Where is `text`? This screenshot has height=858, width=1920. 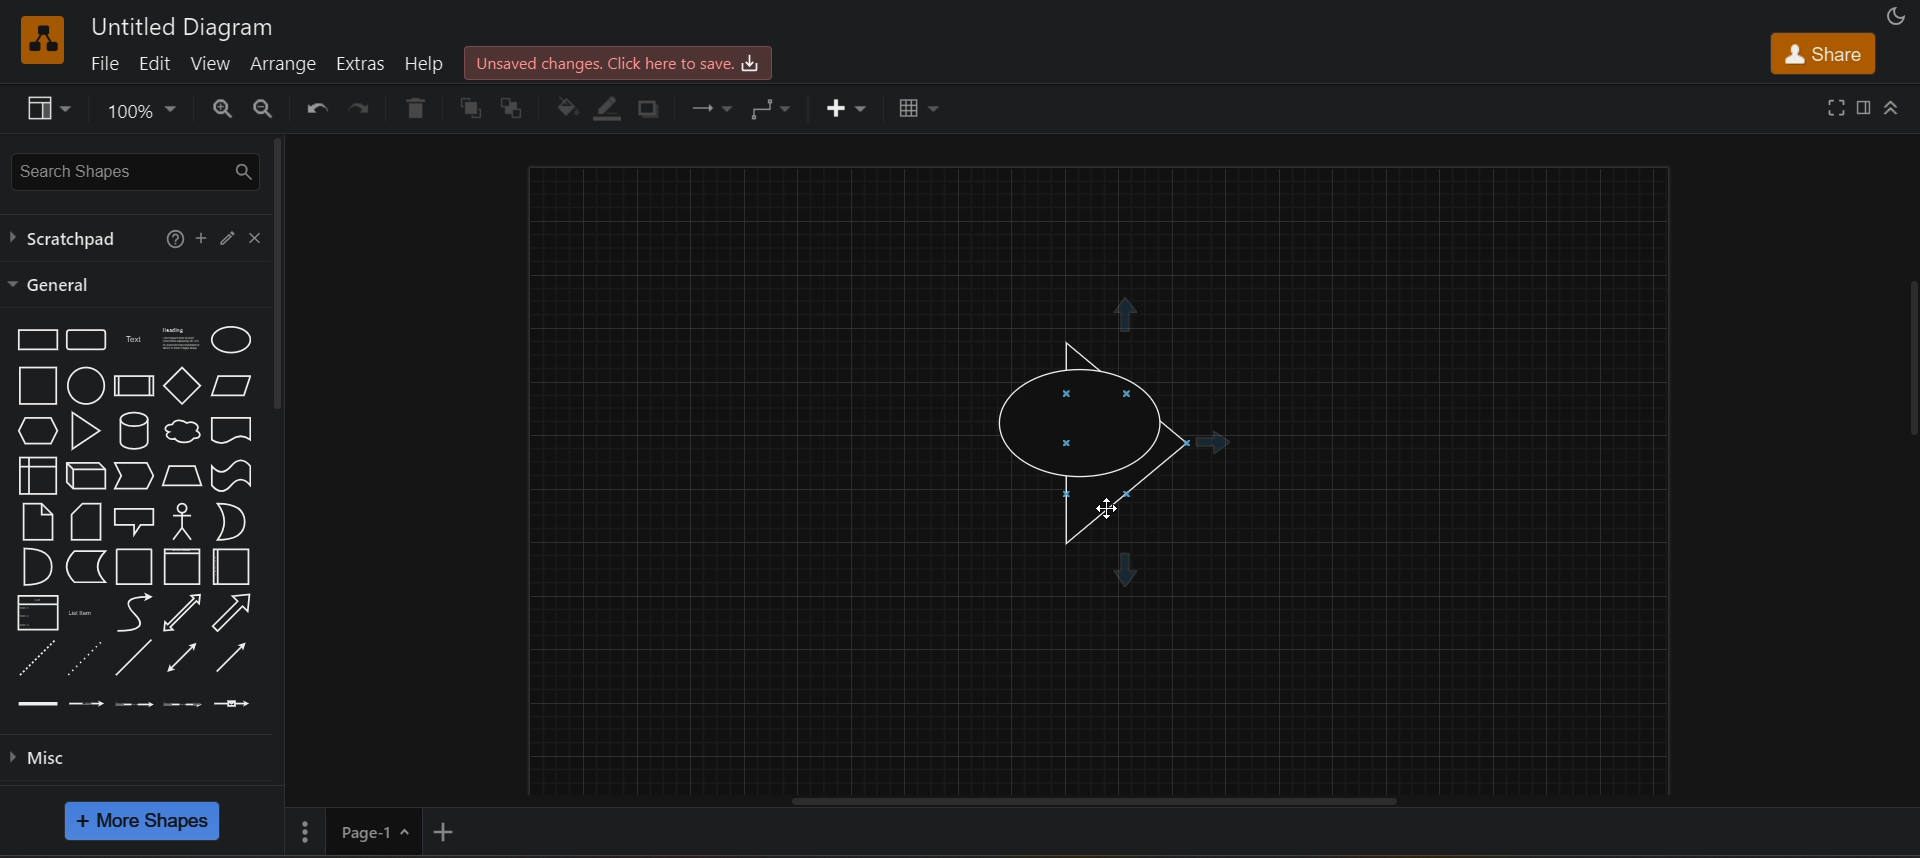 text is located at coordinates (132, 340).